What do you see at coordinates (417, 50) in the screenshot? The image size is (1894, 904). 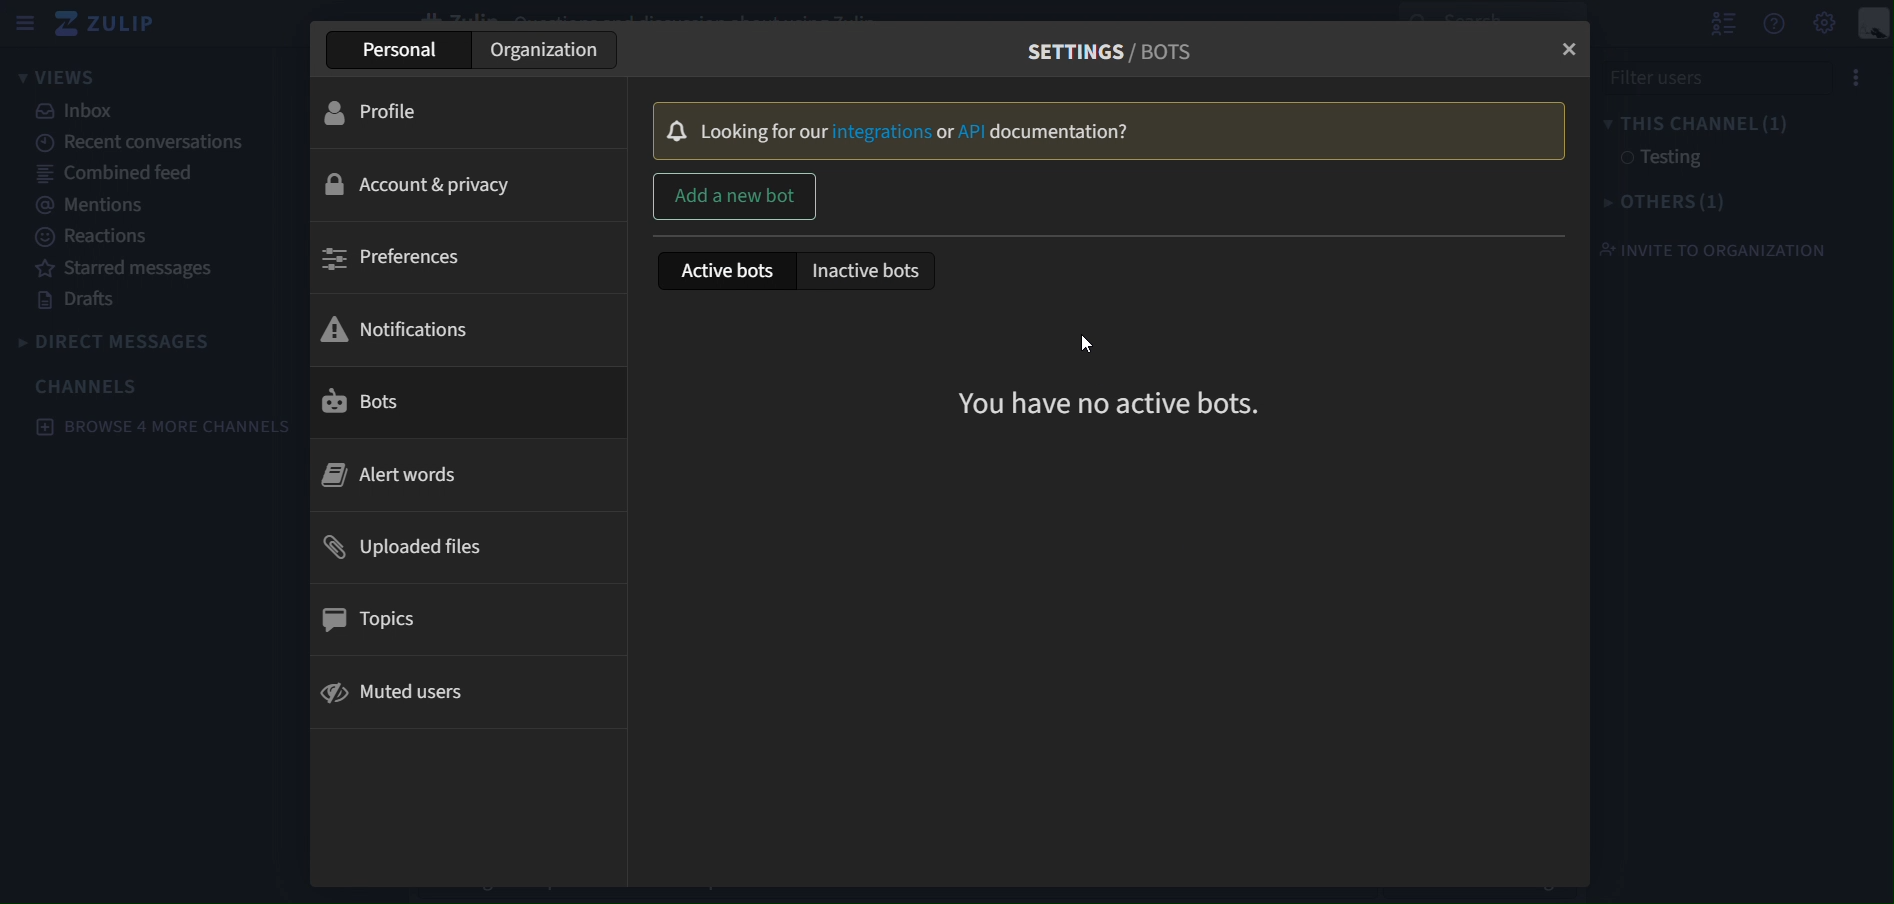 I see `personal` at bounding box center [417, 50].